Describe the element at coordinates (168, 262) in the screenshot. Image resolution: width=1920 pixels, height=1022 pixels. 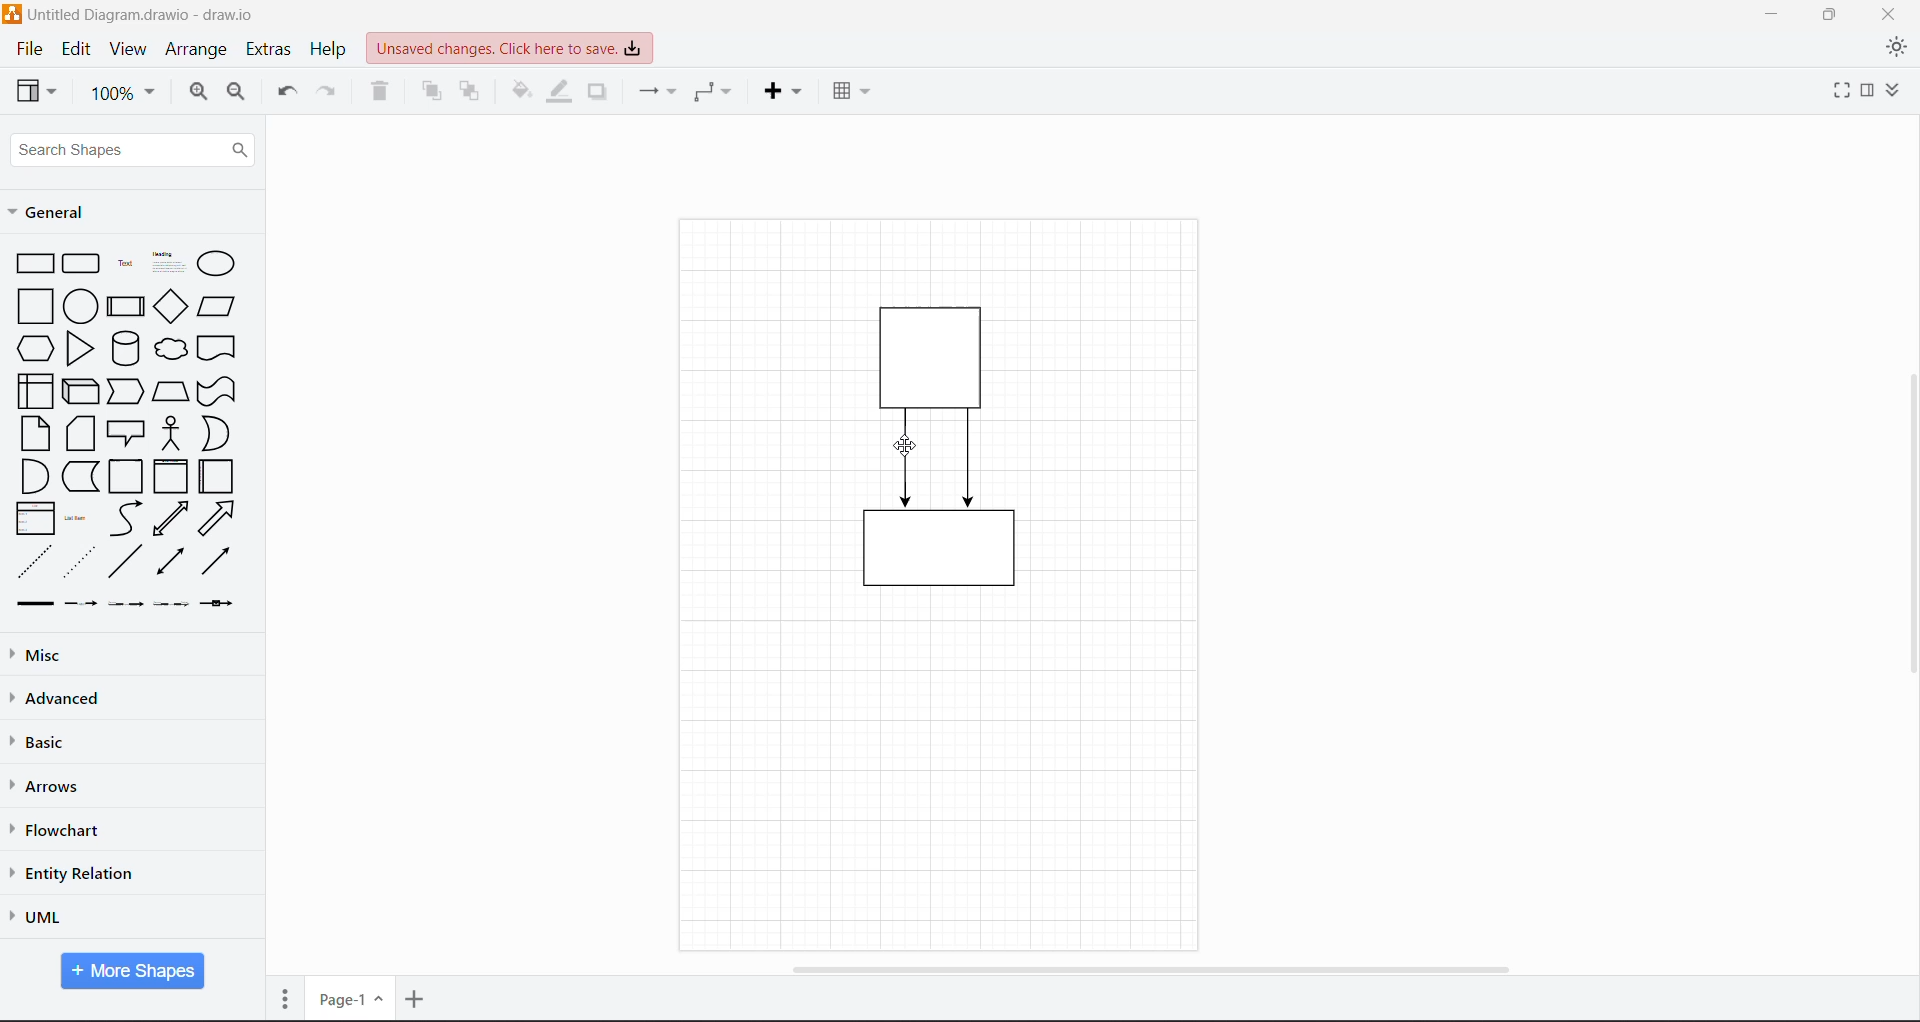
I see `Textbox` at that location.